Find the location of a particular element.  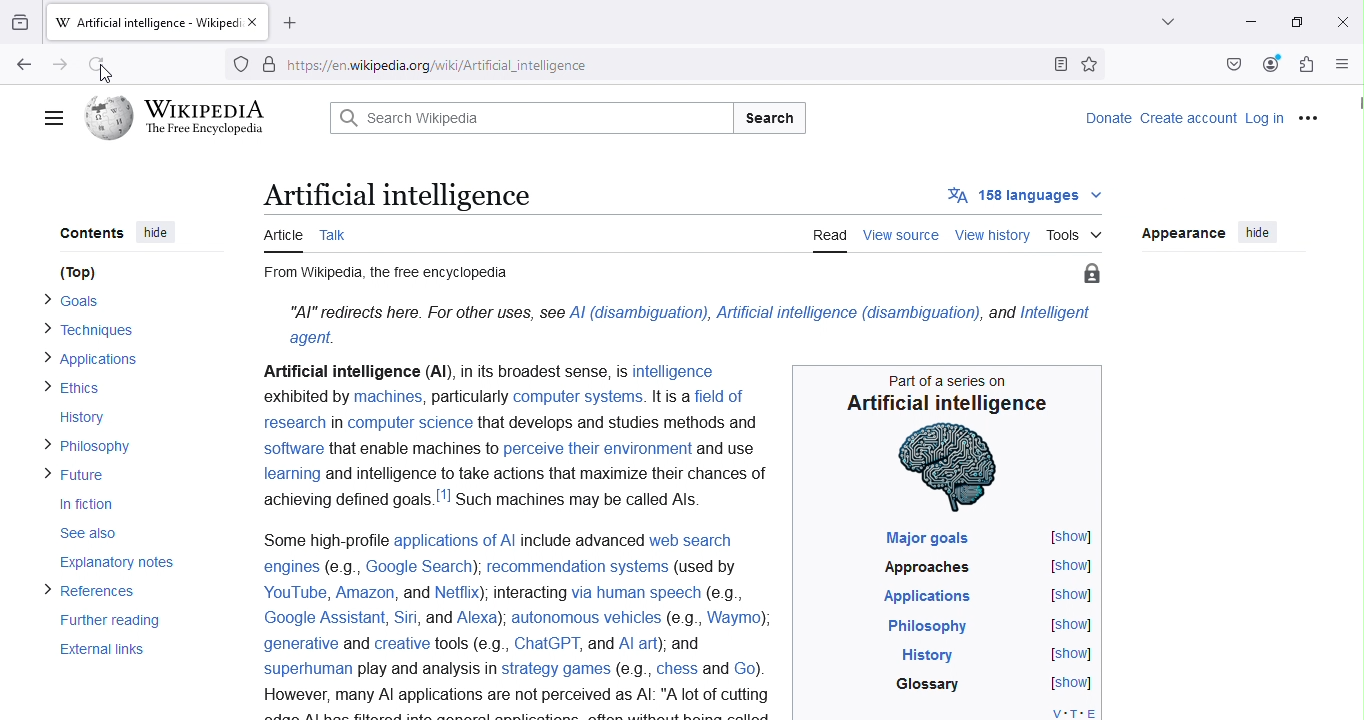

Software is located at coordinates (286, 449).